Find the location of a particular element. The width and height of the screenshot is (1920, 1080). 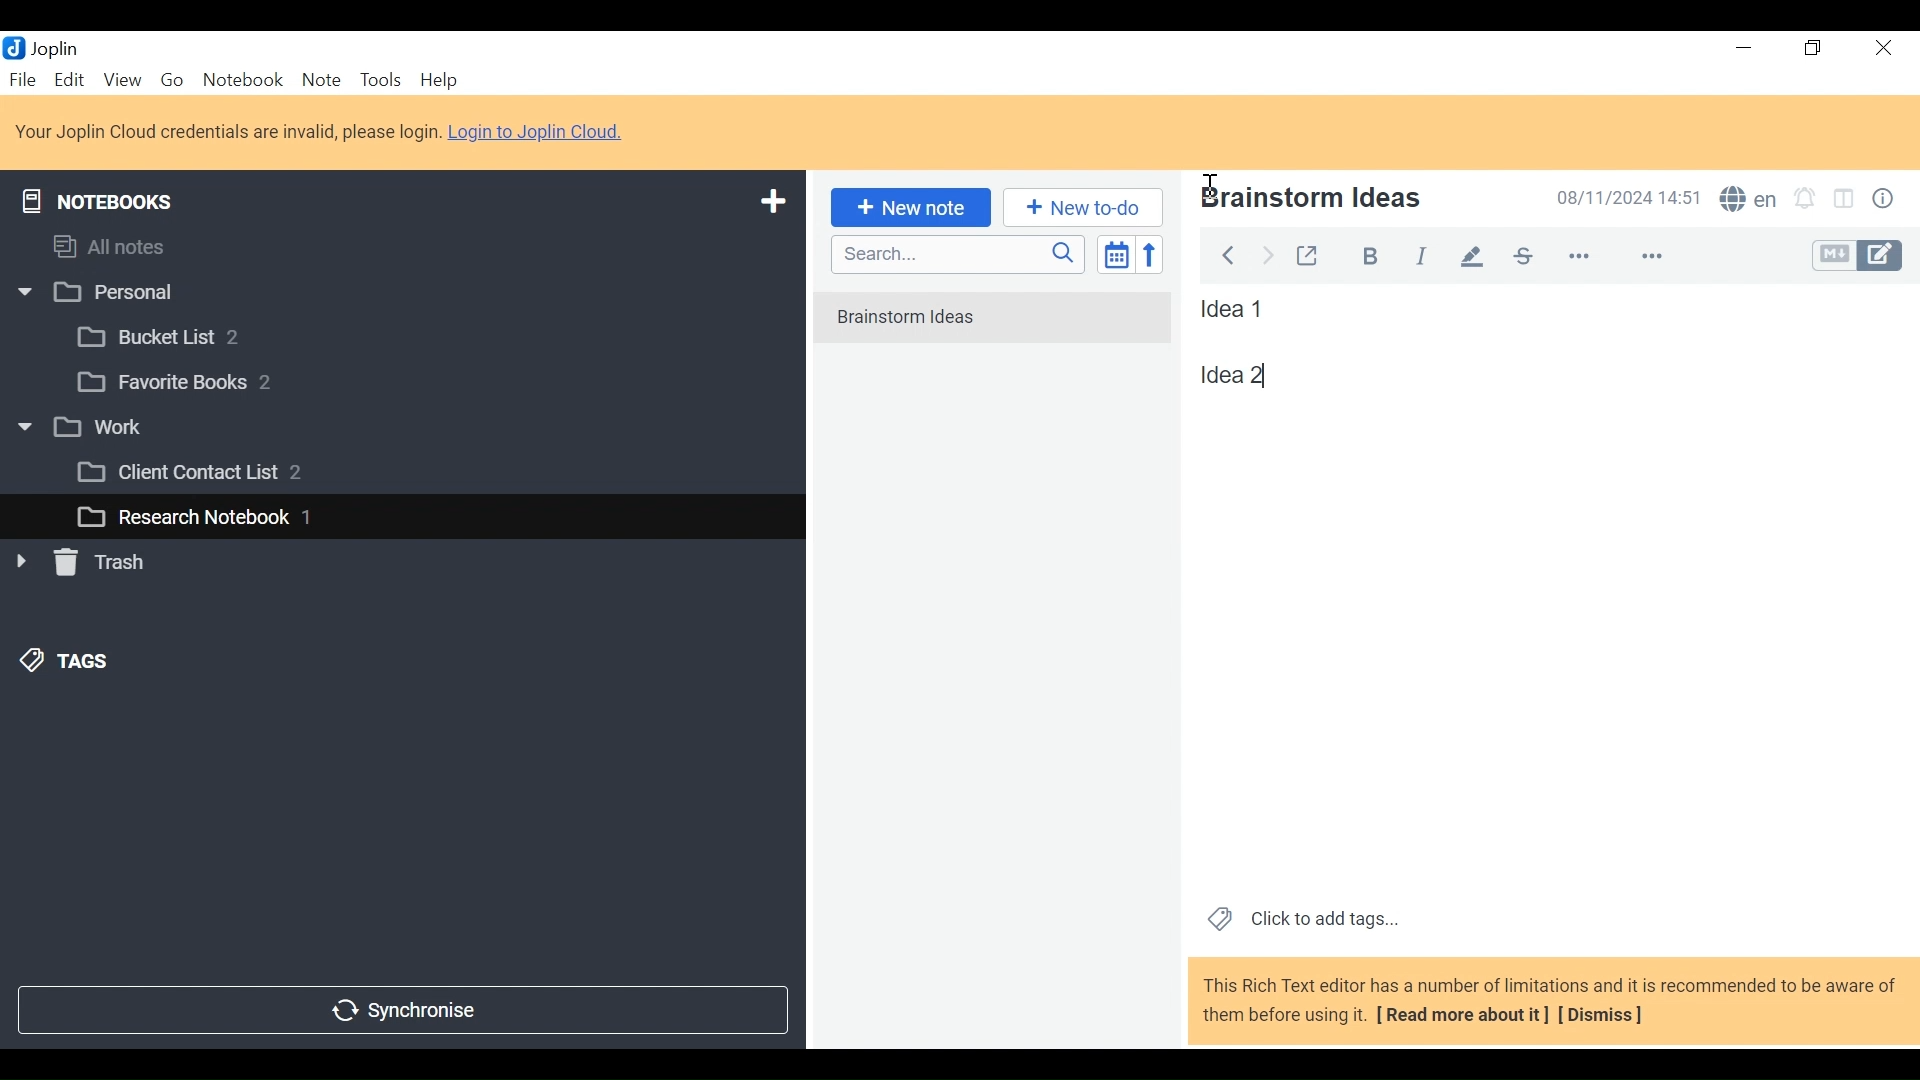

All notes is located at coordinates (128, 243).